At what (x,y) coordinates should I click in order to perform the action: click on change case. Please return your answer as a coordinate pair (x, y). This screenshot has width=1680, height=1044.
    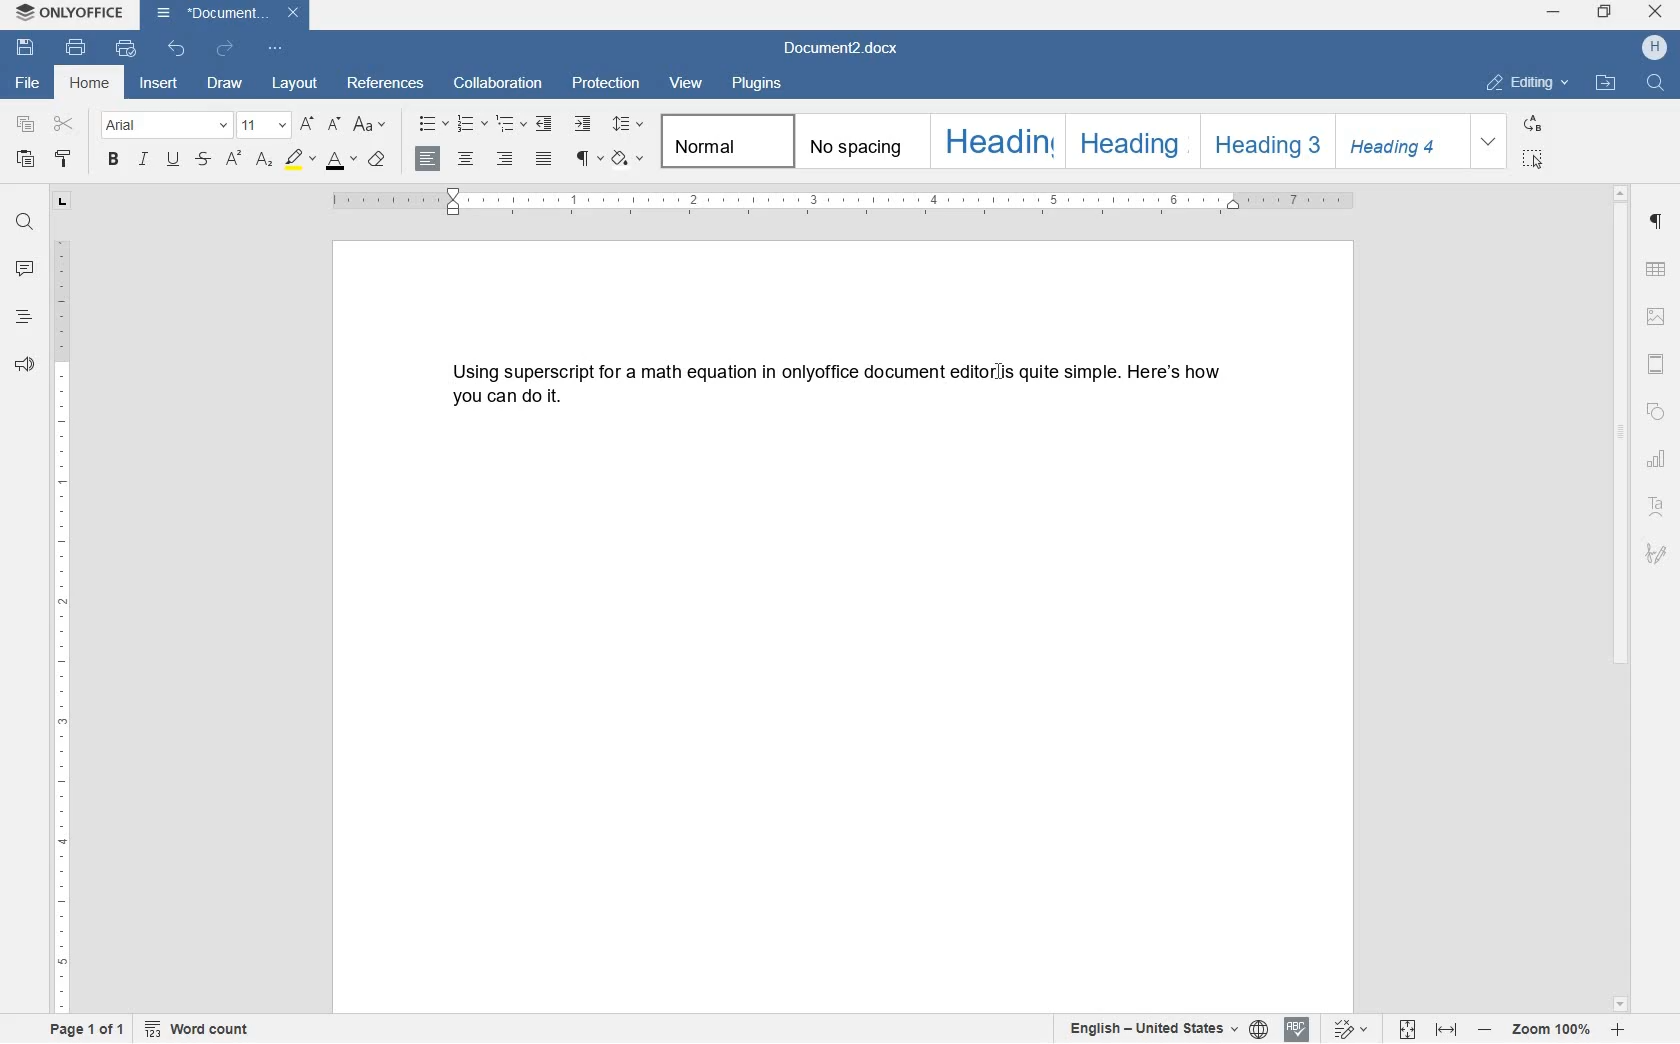
    Looking at the image, I should click on (372, 125).